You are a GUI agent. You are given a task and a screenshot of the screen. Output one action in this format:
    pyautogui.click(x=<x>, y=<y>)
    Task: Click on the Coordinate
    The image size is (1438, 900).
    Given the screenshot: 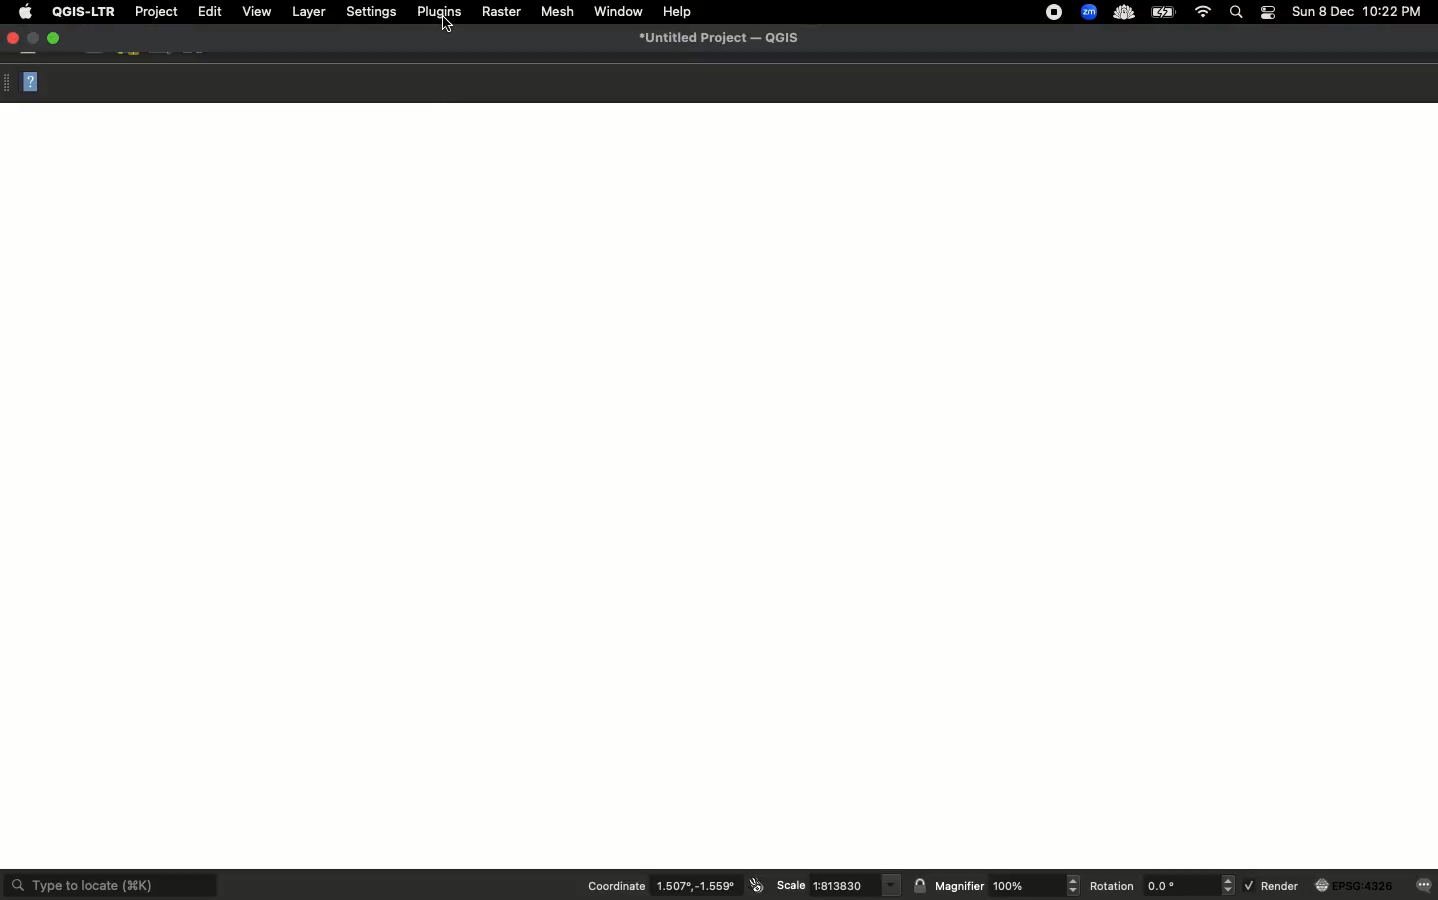 What is the action you would take?
    pyautogui.click(x=616, y=885)
    